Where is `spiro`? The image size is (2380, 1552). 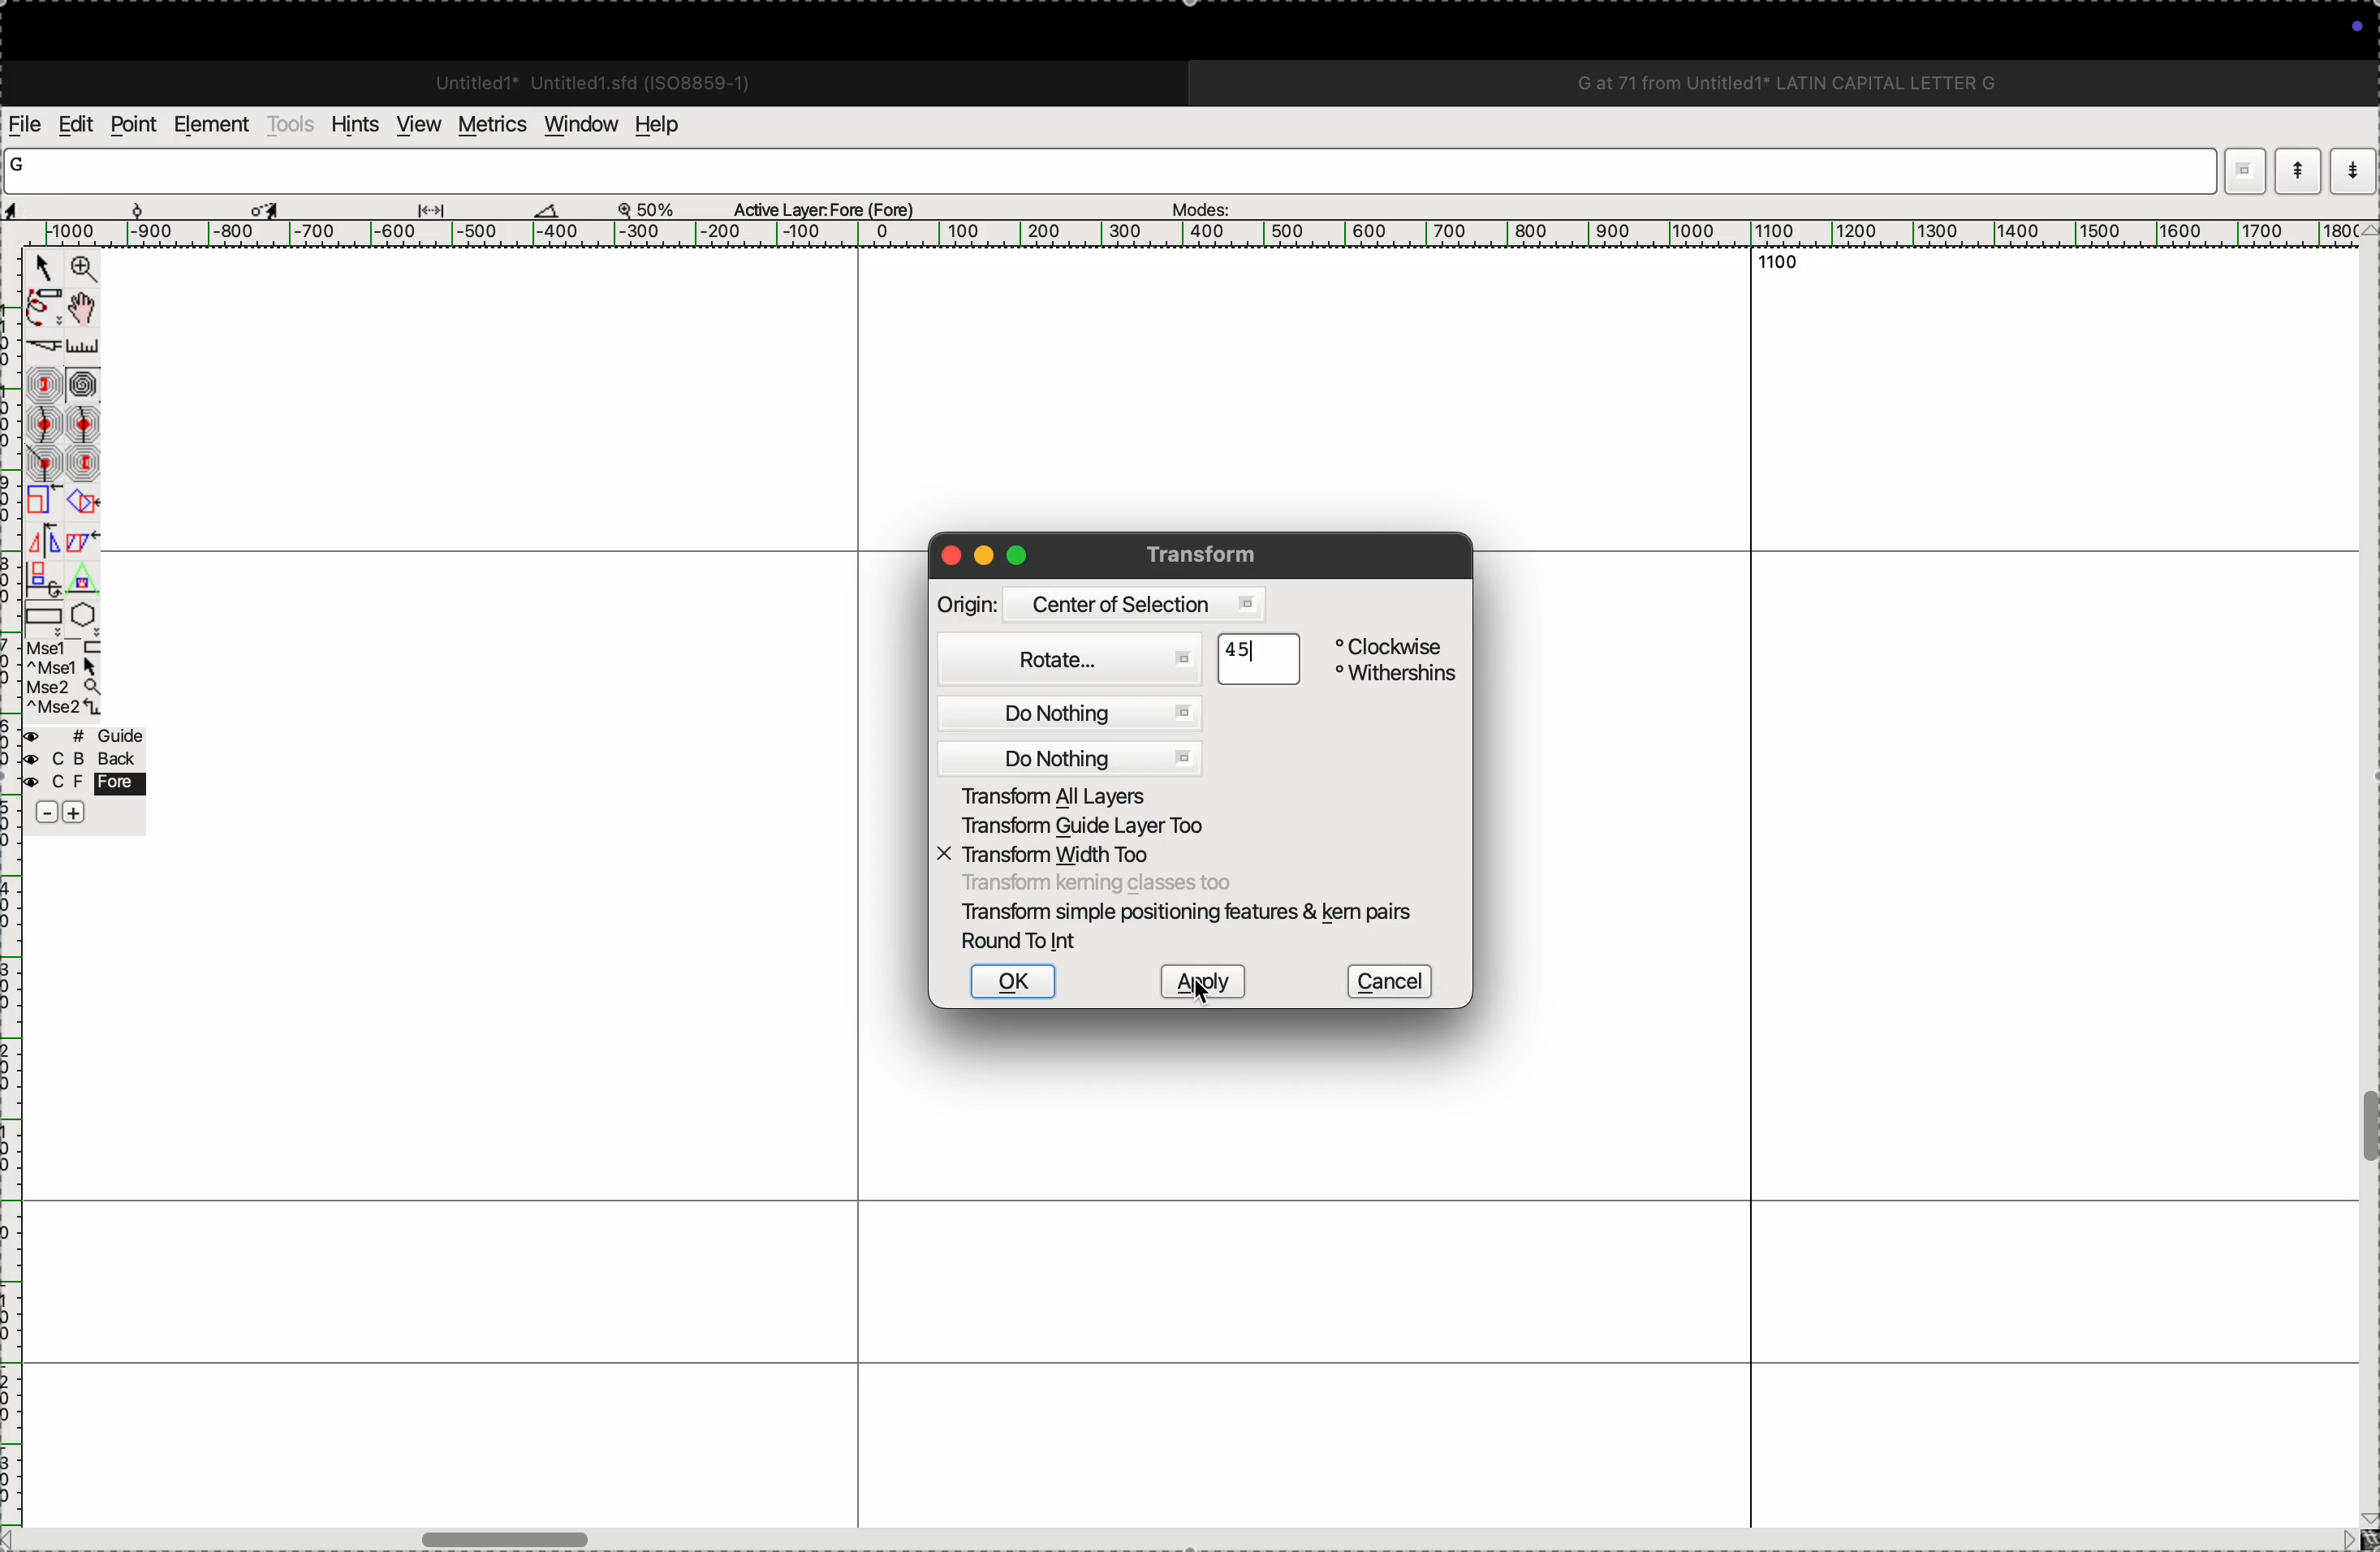
spiro is located at coordinates (83, 384).